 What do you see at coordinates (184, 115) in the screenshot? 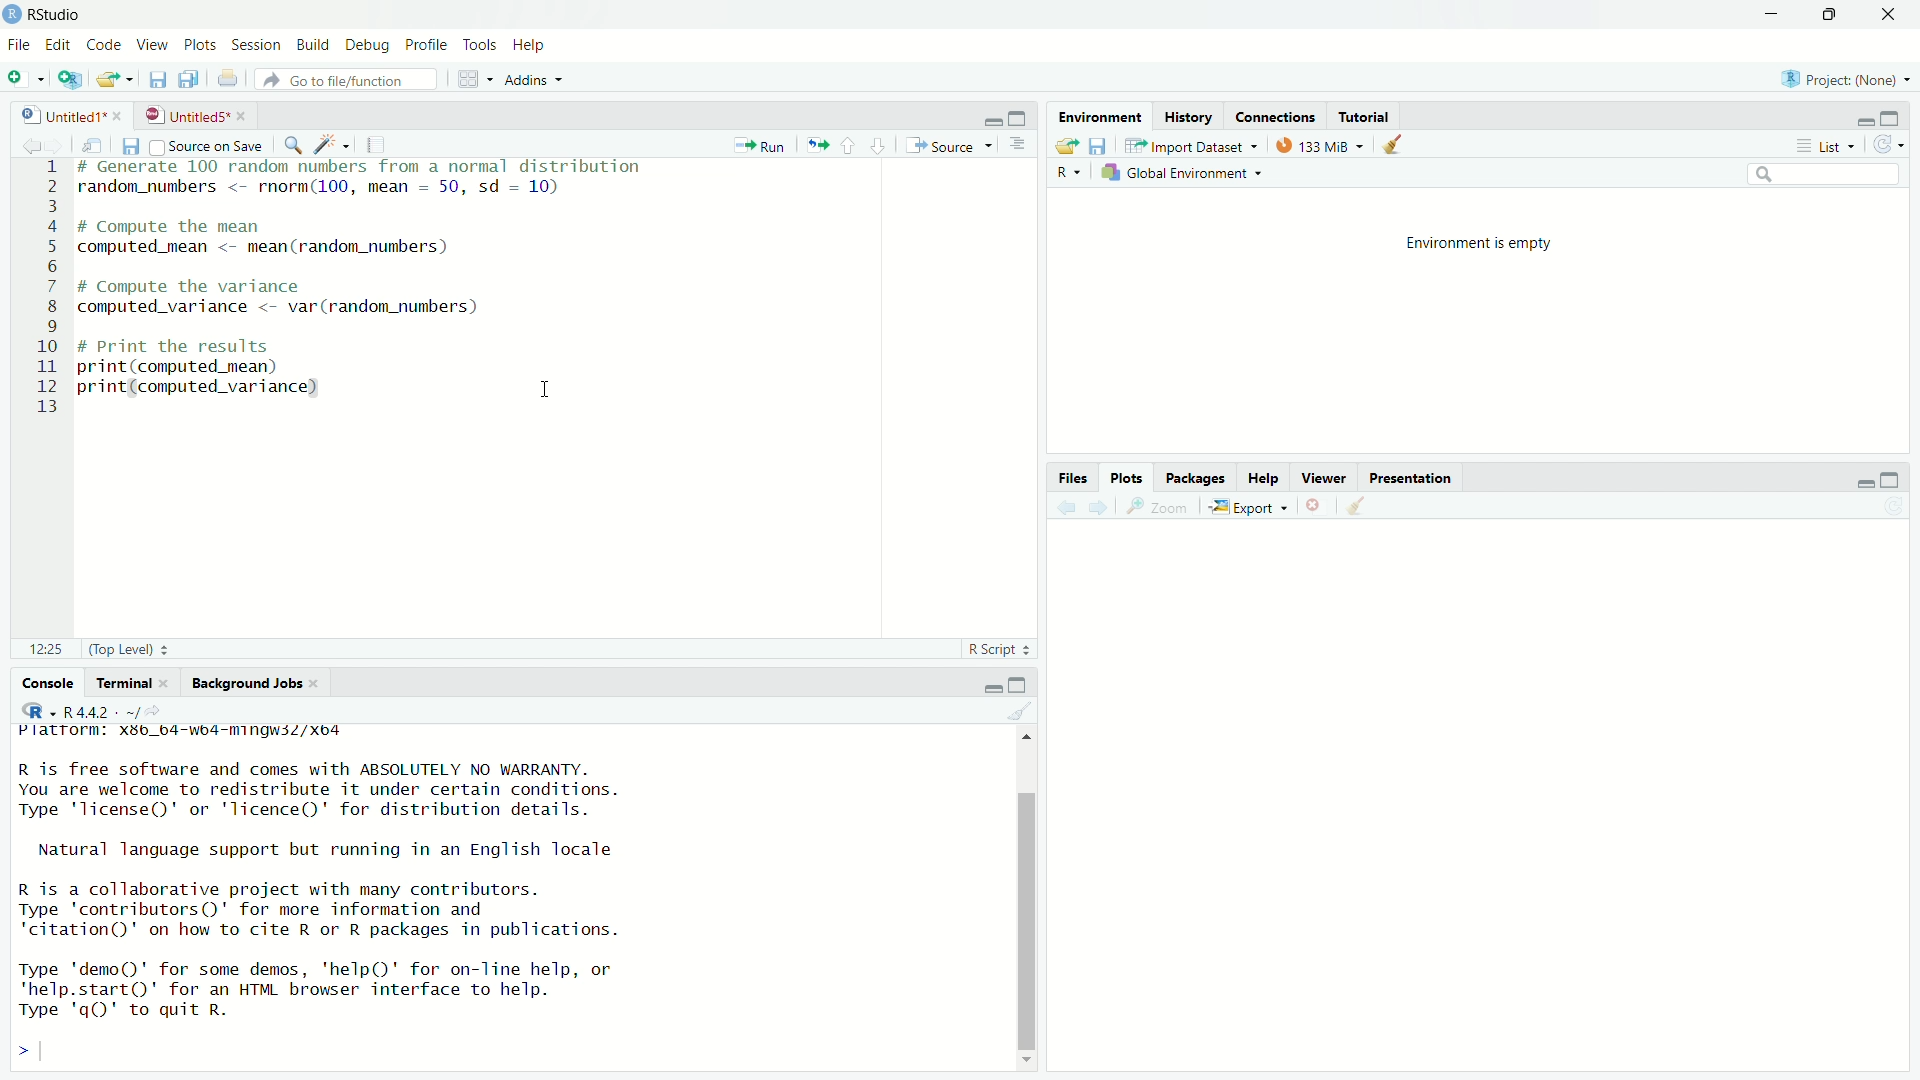
I see `untitled5` at bounding box center [184, 115].